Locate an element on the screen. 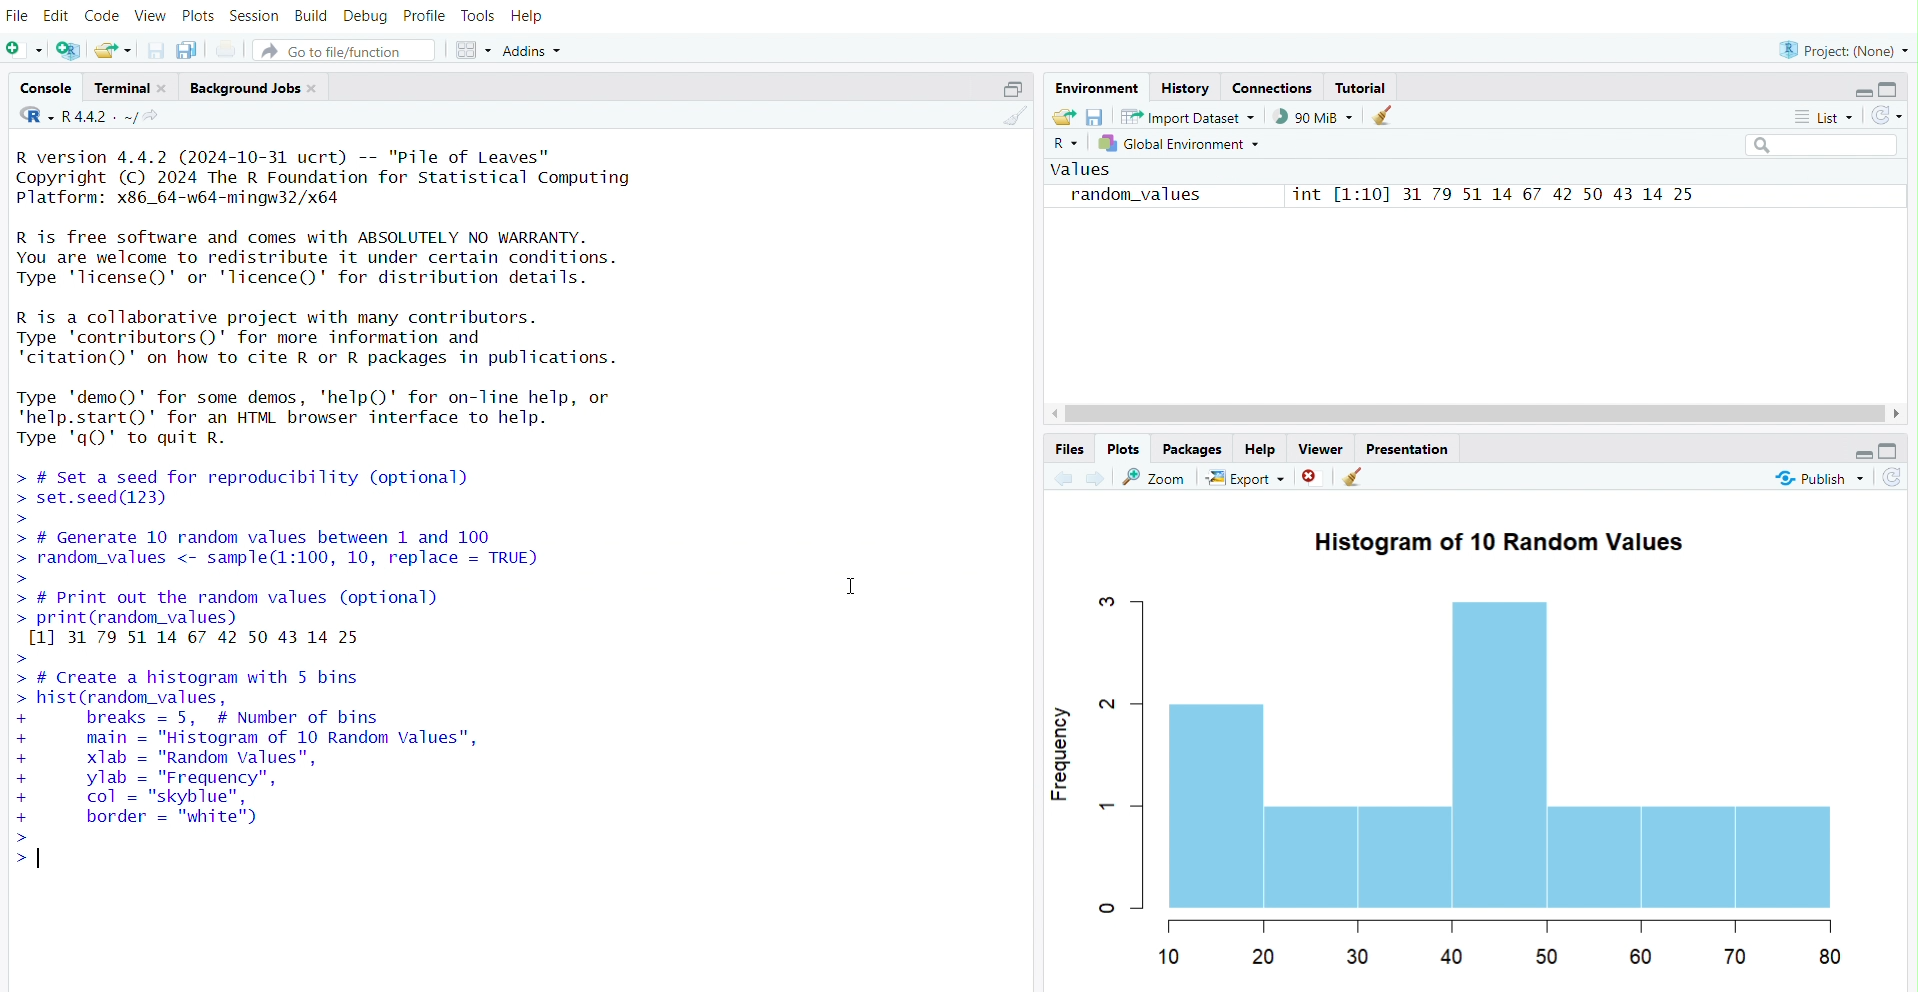 The width and height of the screenshot is (1918, 992). save workspace as is located at coordinates (1096, 117).